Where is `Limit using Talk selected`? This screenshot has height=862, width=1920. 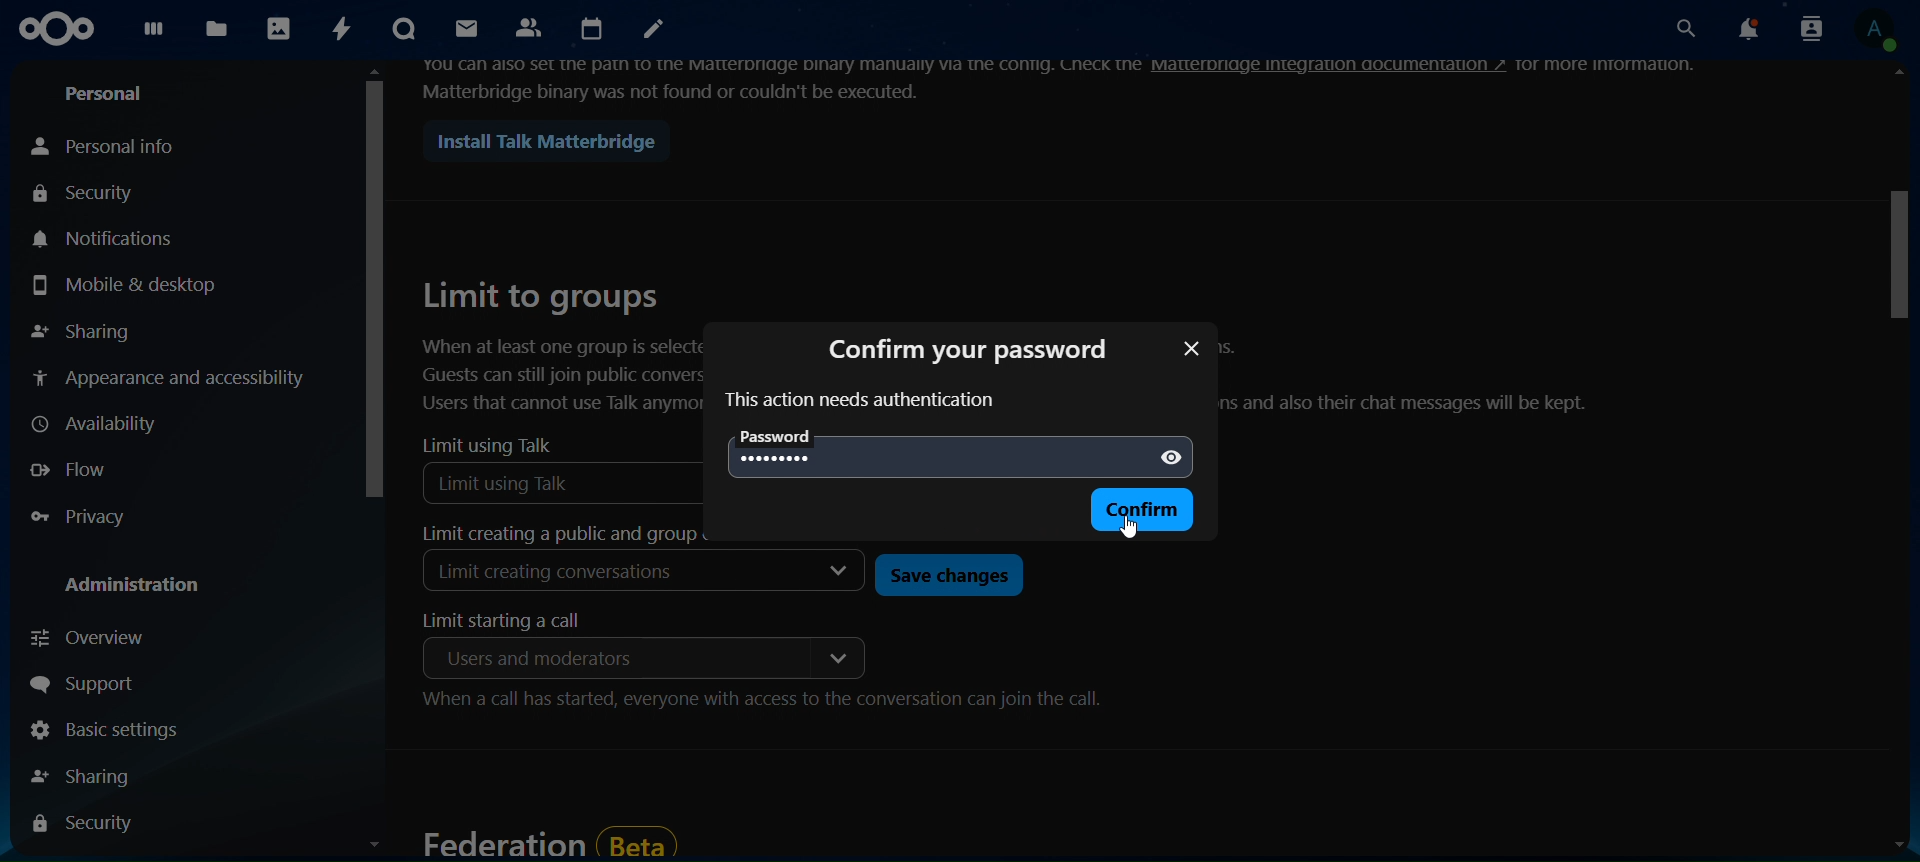
Limit using Talk selected is located at coordinates (564, 482).